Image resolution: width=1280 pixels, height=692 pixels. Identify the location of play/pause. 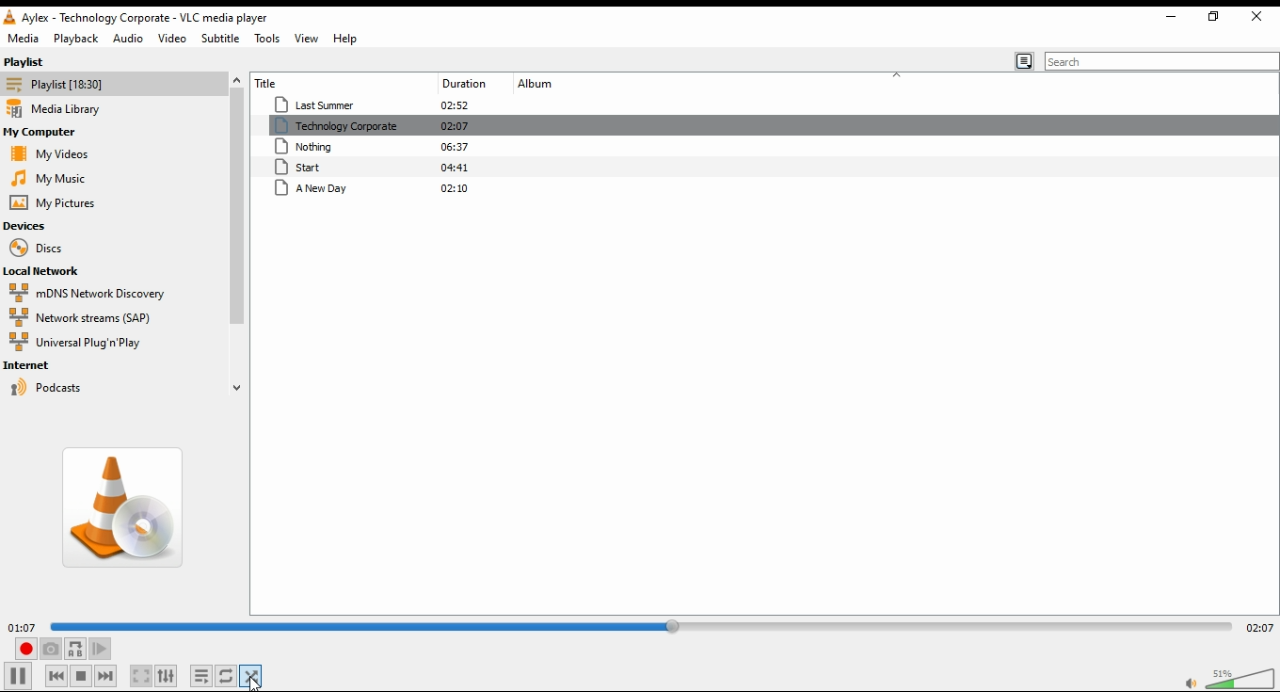
(20, 677).